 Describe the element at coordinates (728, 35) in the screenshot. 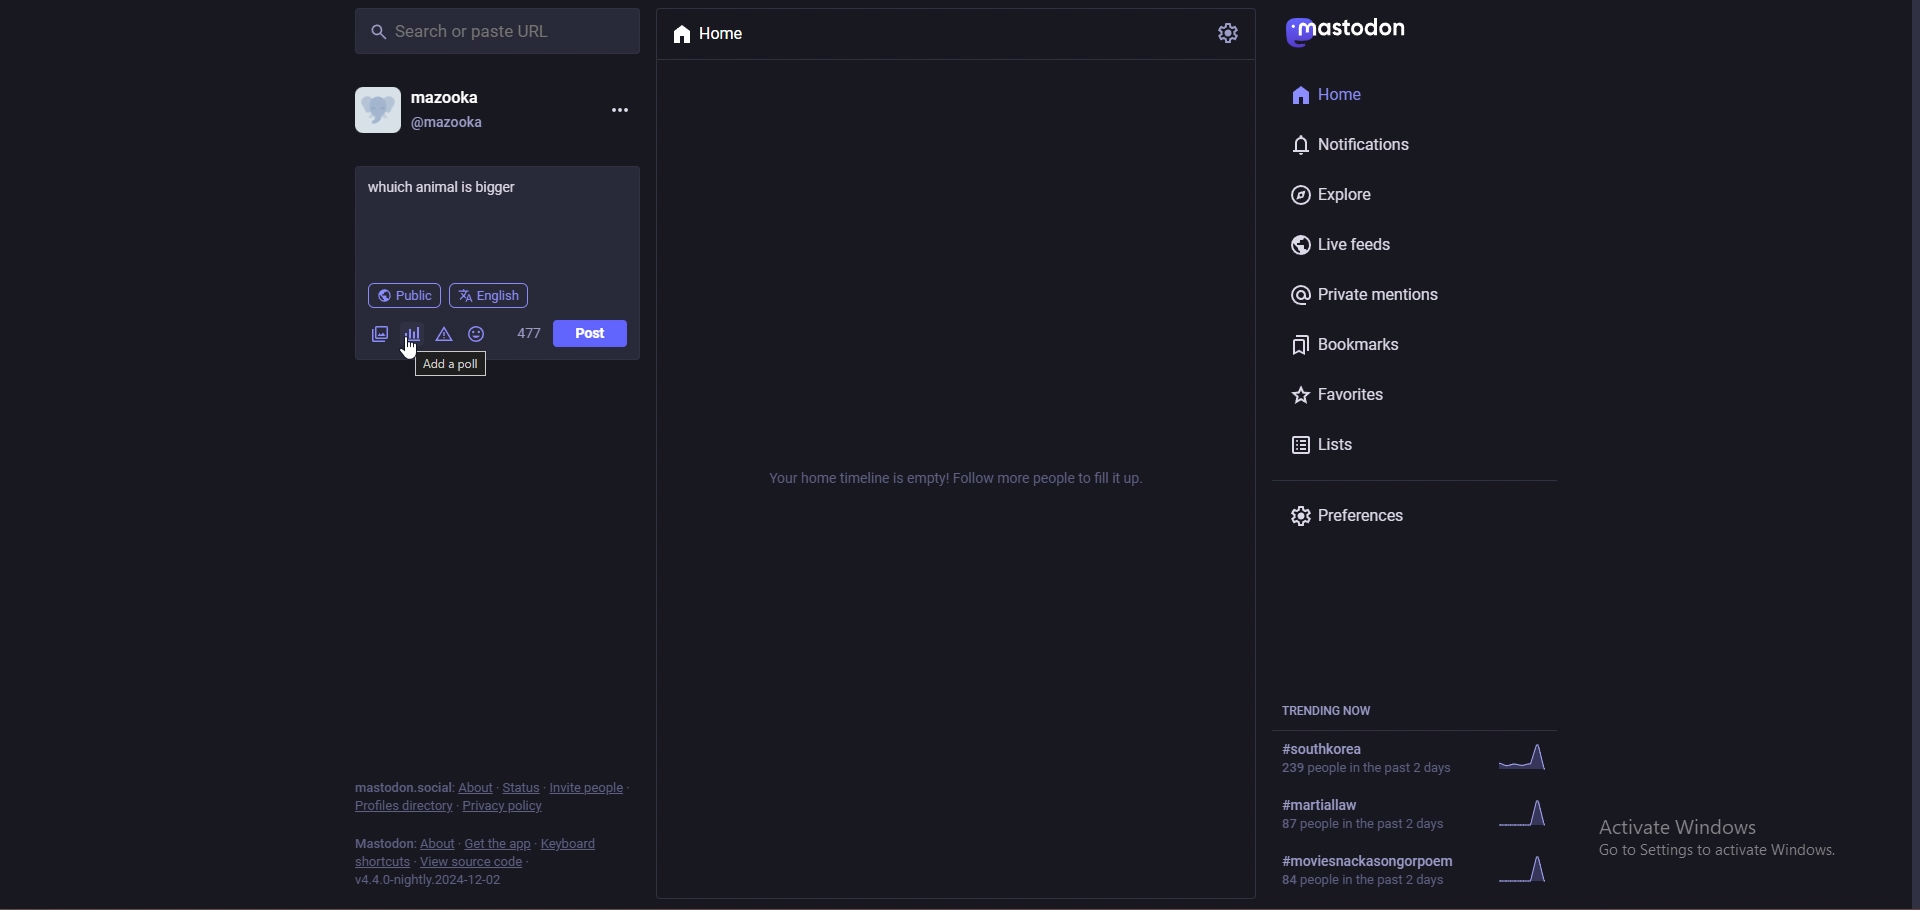

I see `home` at that location.